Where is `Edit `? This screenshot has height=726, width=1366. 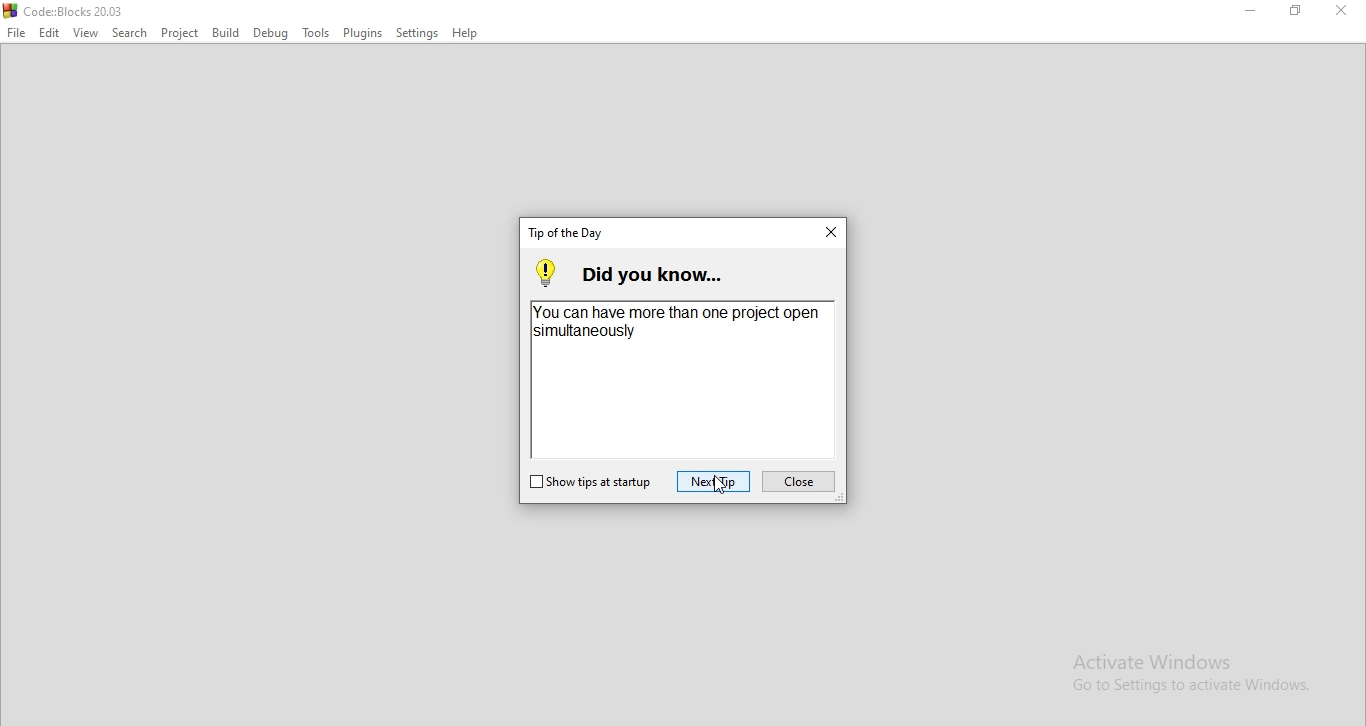
Edit  is located at coordinates (46, 33).